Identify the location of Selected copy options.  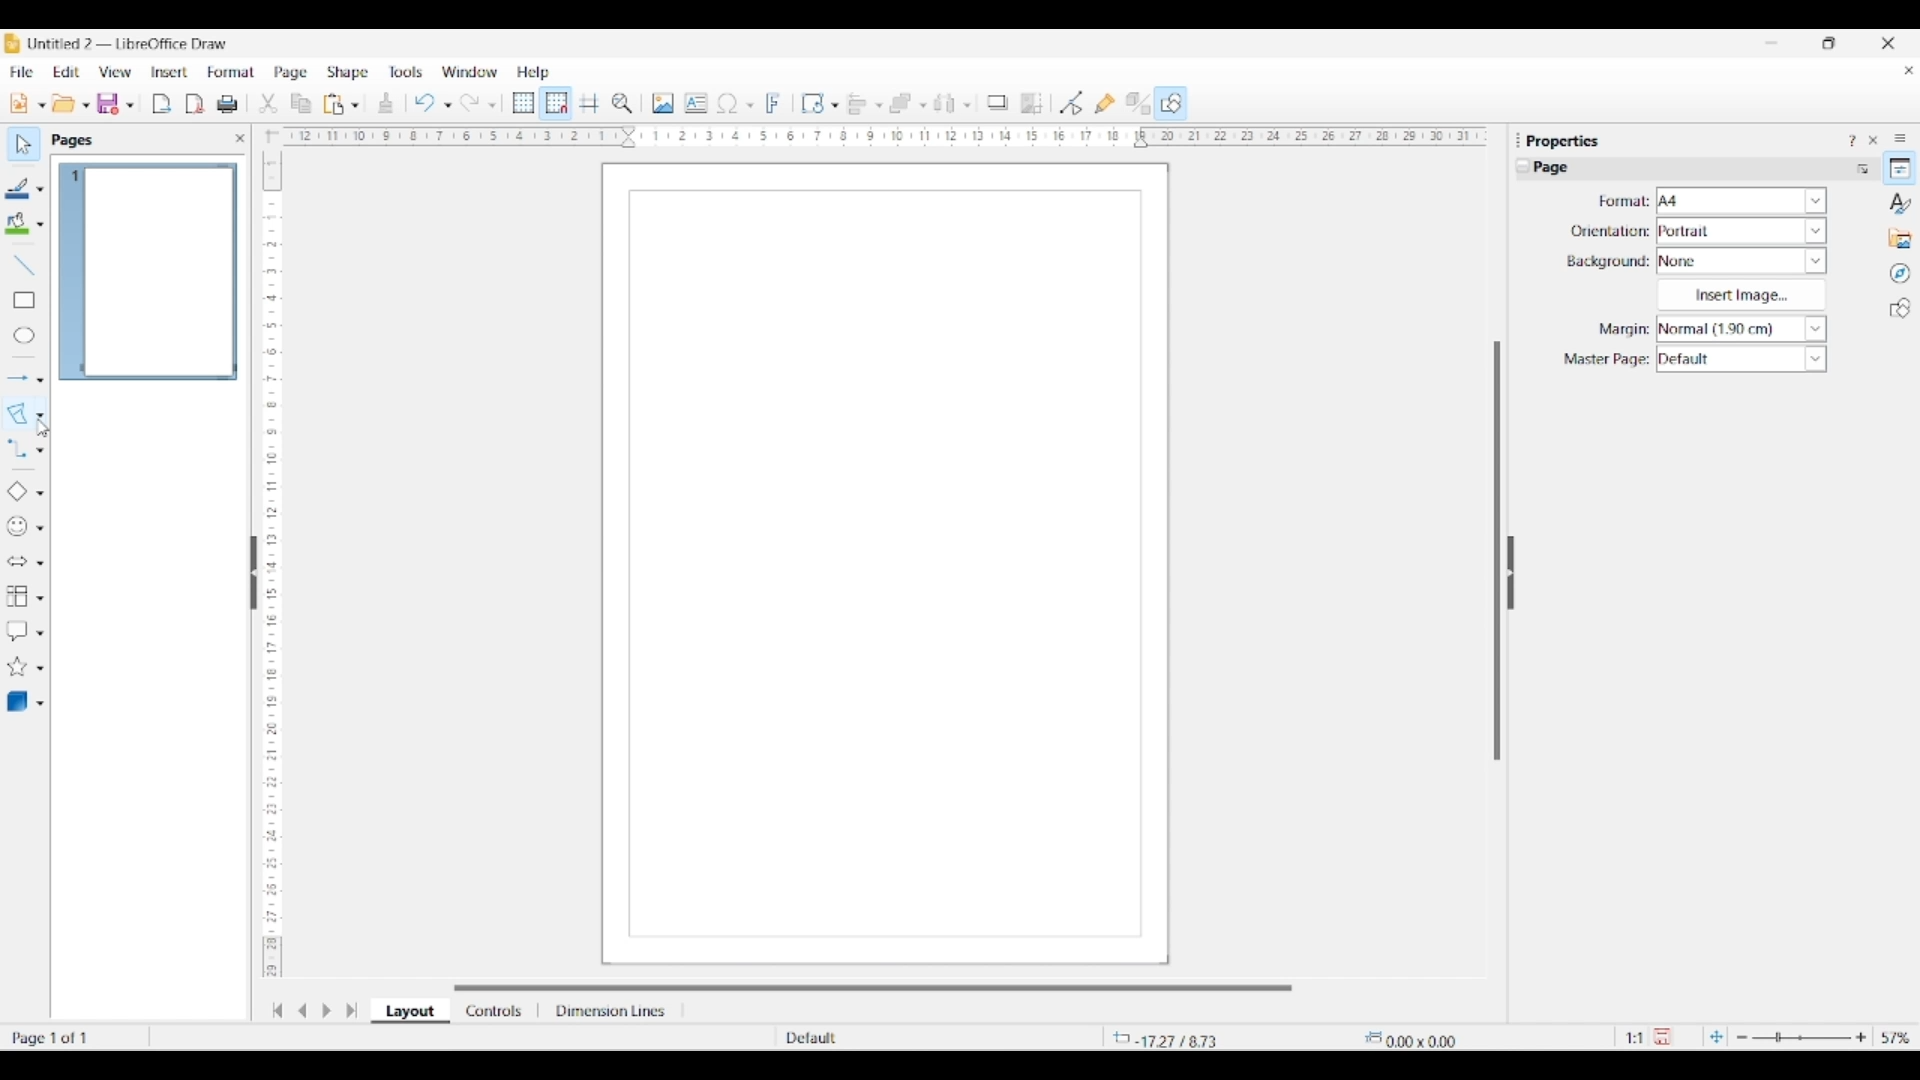
(301, 104).